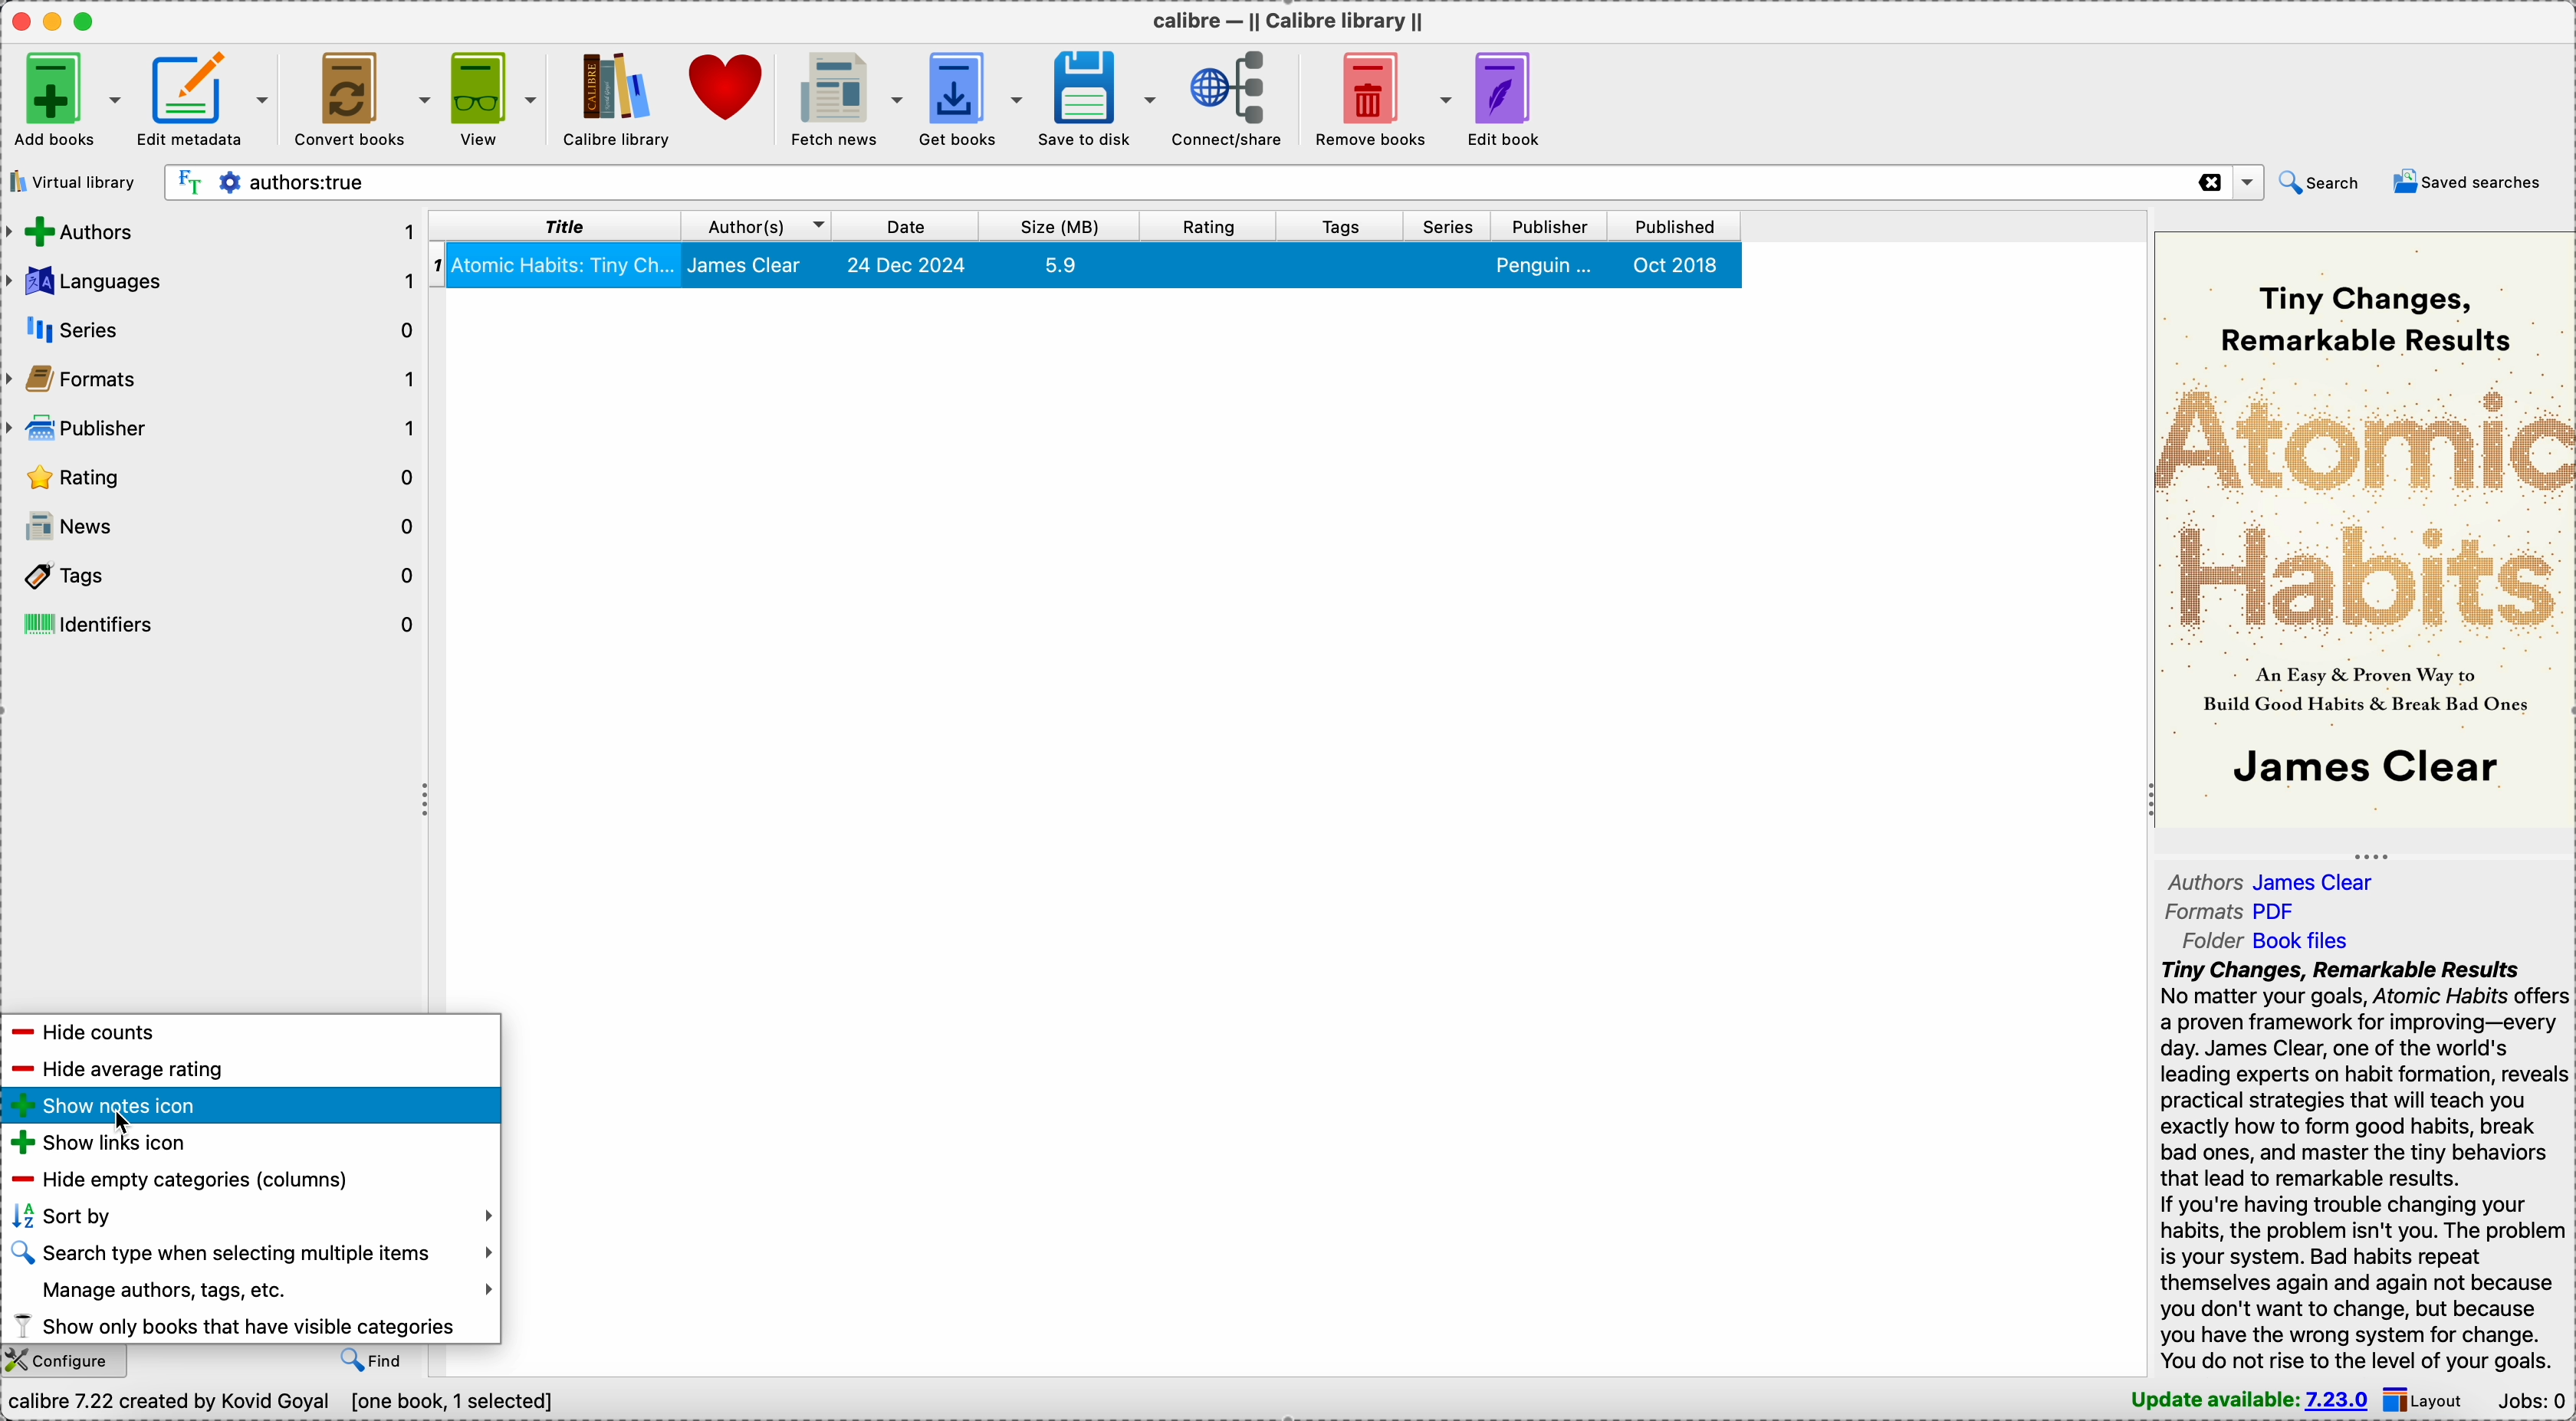 Image resolution: width=2576 pixels, height=1421 pixels. What do you see at coordinates (2264, 942) in the screenshot?
I see `folder Book files` at bounding box center [2264, 942].